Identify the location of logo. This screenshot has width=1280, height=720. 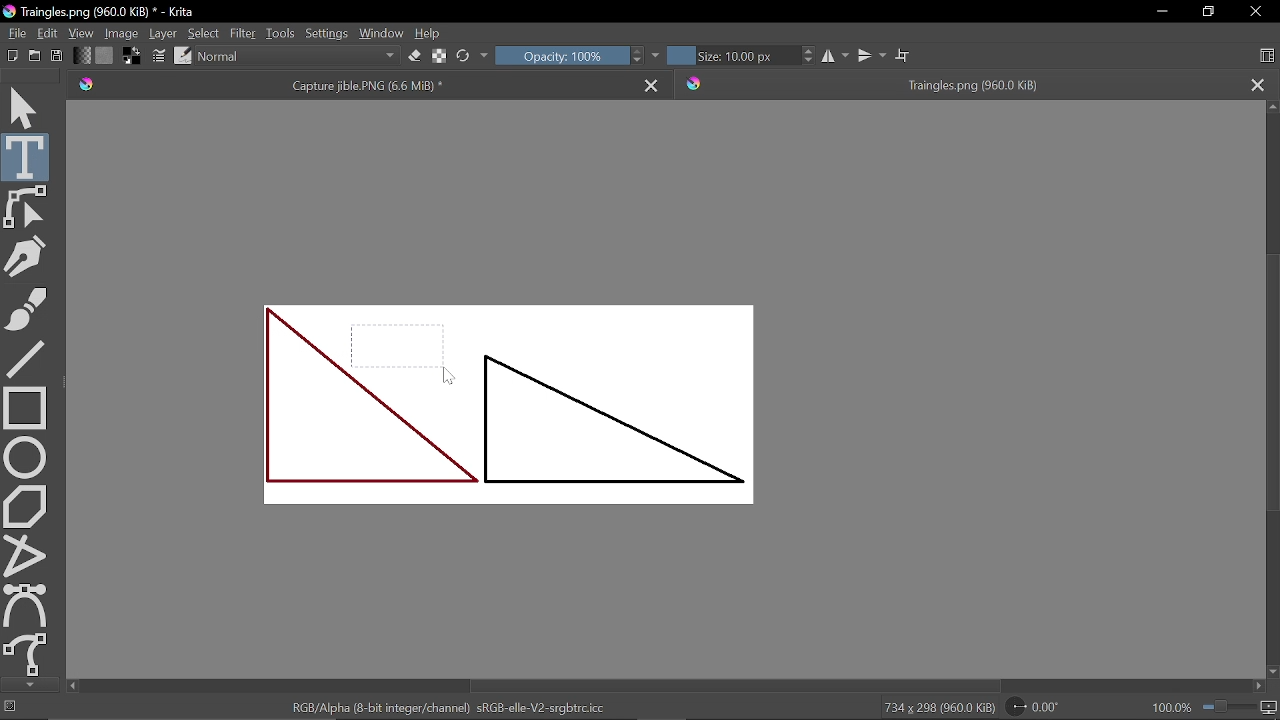
(8, 12).